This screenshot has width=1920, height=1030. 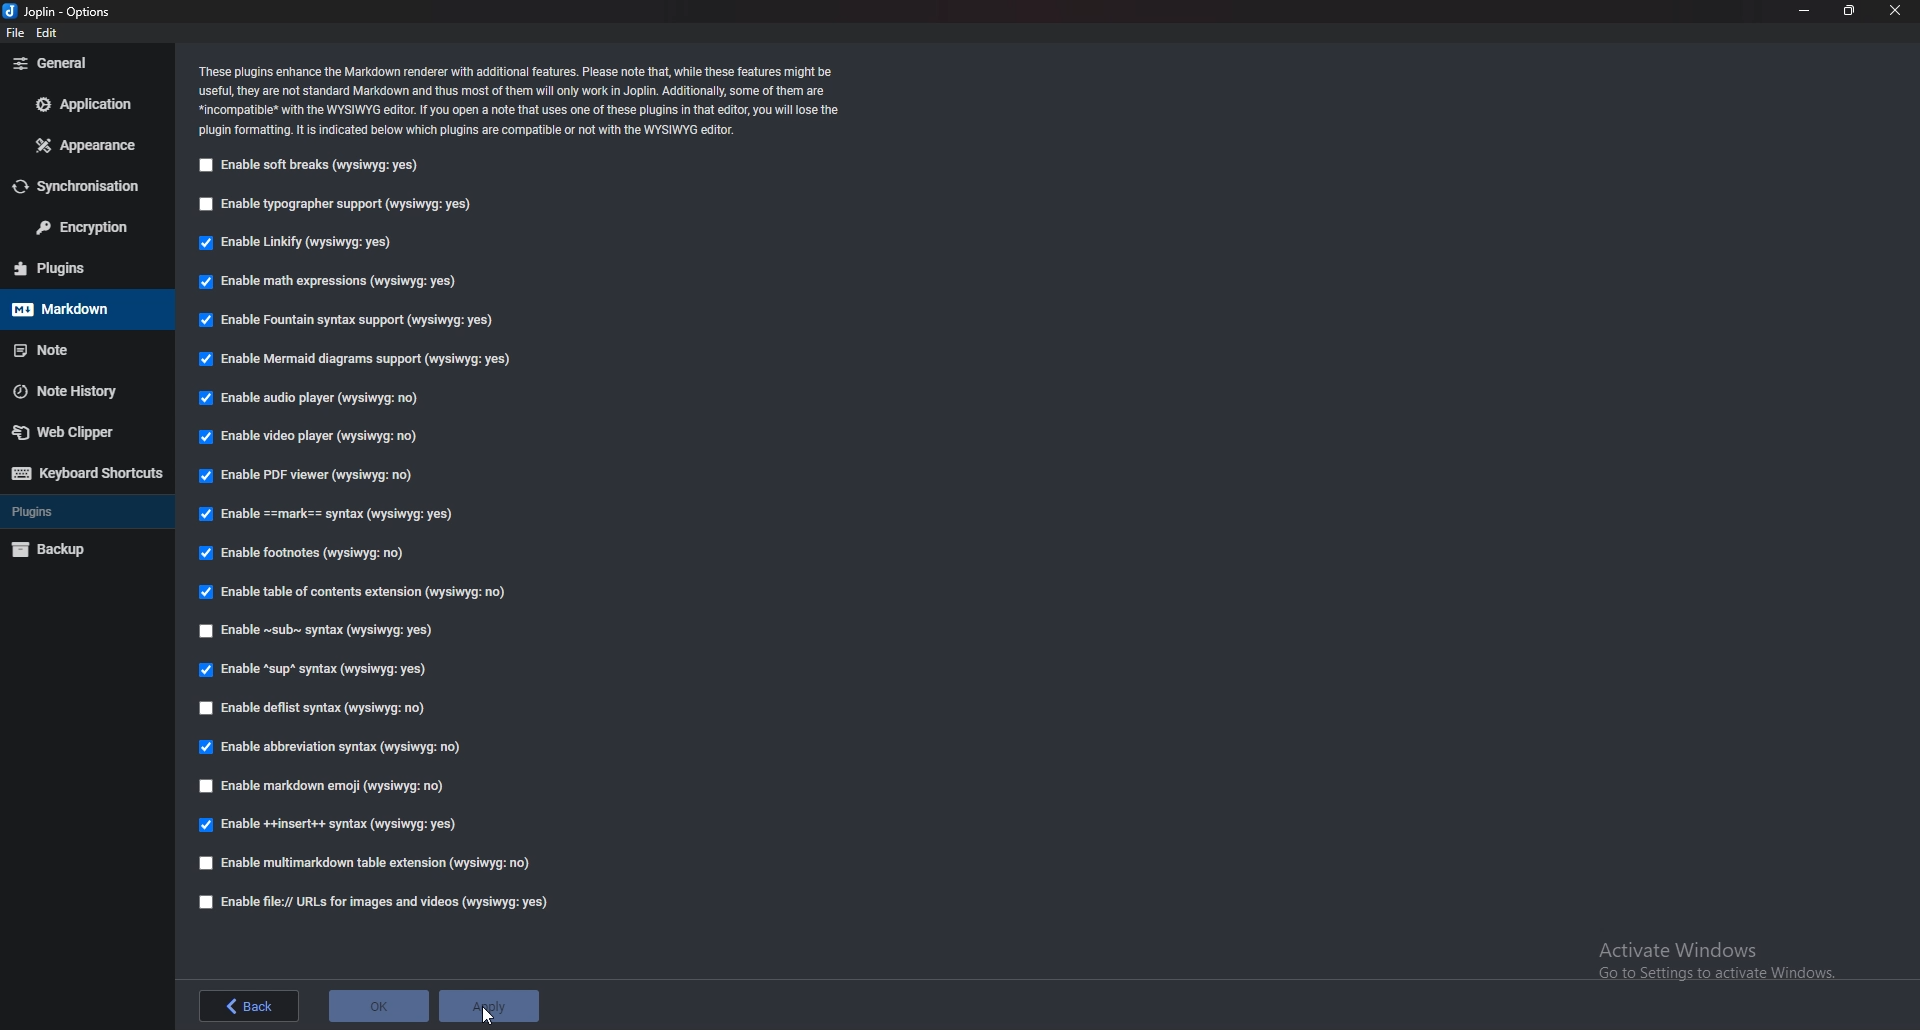 What do you see at coordinates (379, 1009) in the screenshot?
I see `ok` at bounding box center [379, 1009].